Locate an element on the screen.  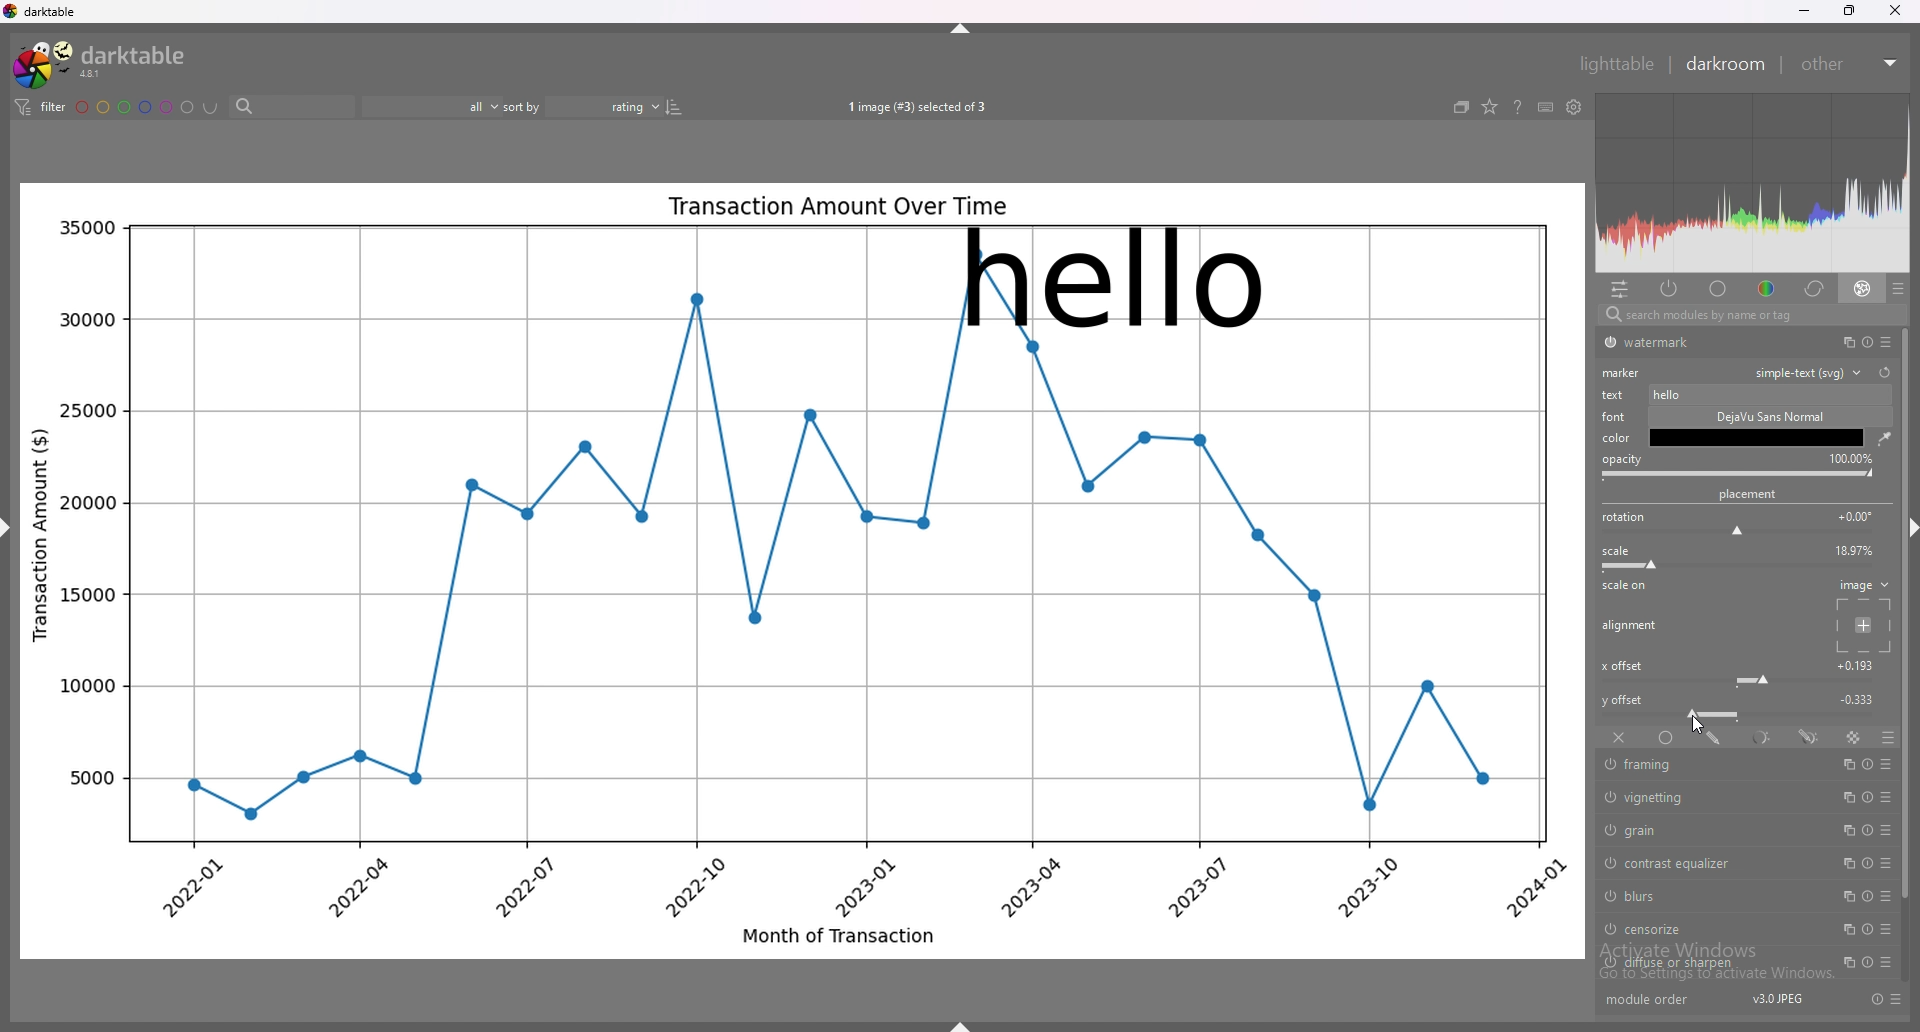
placement is located at coordinates (1867, 626).